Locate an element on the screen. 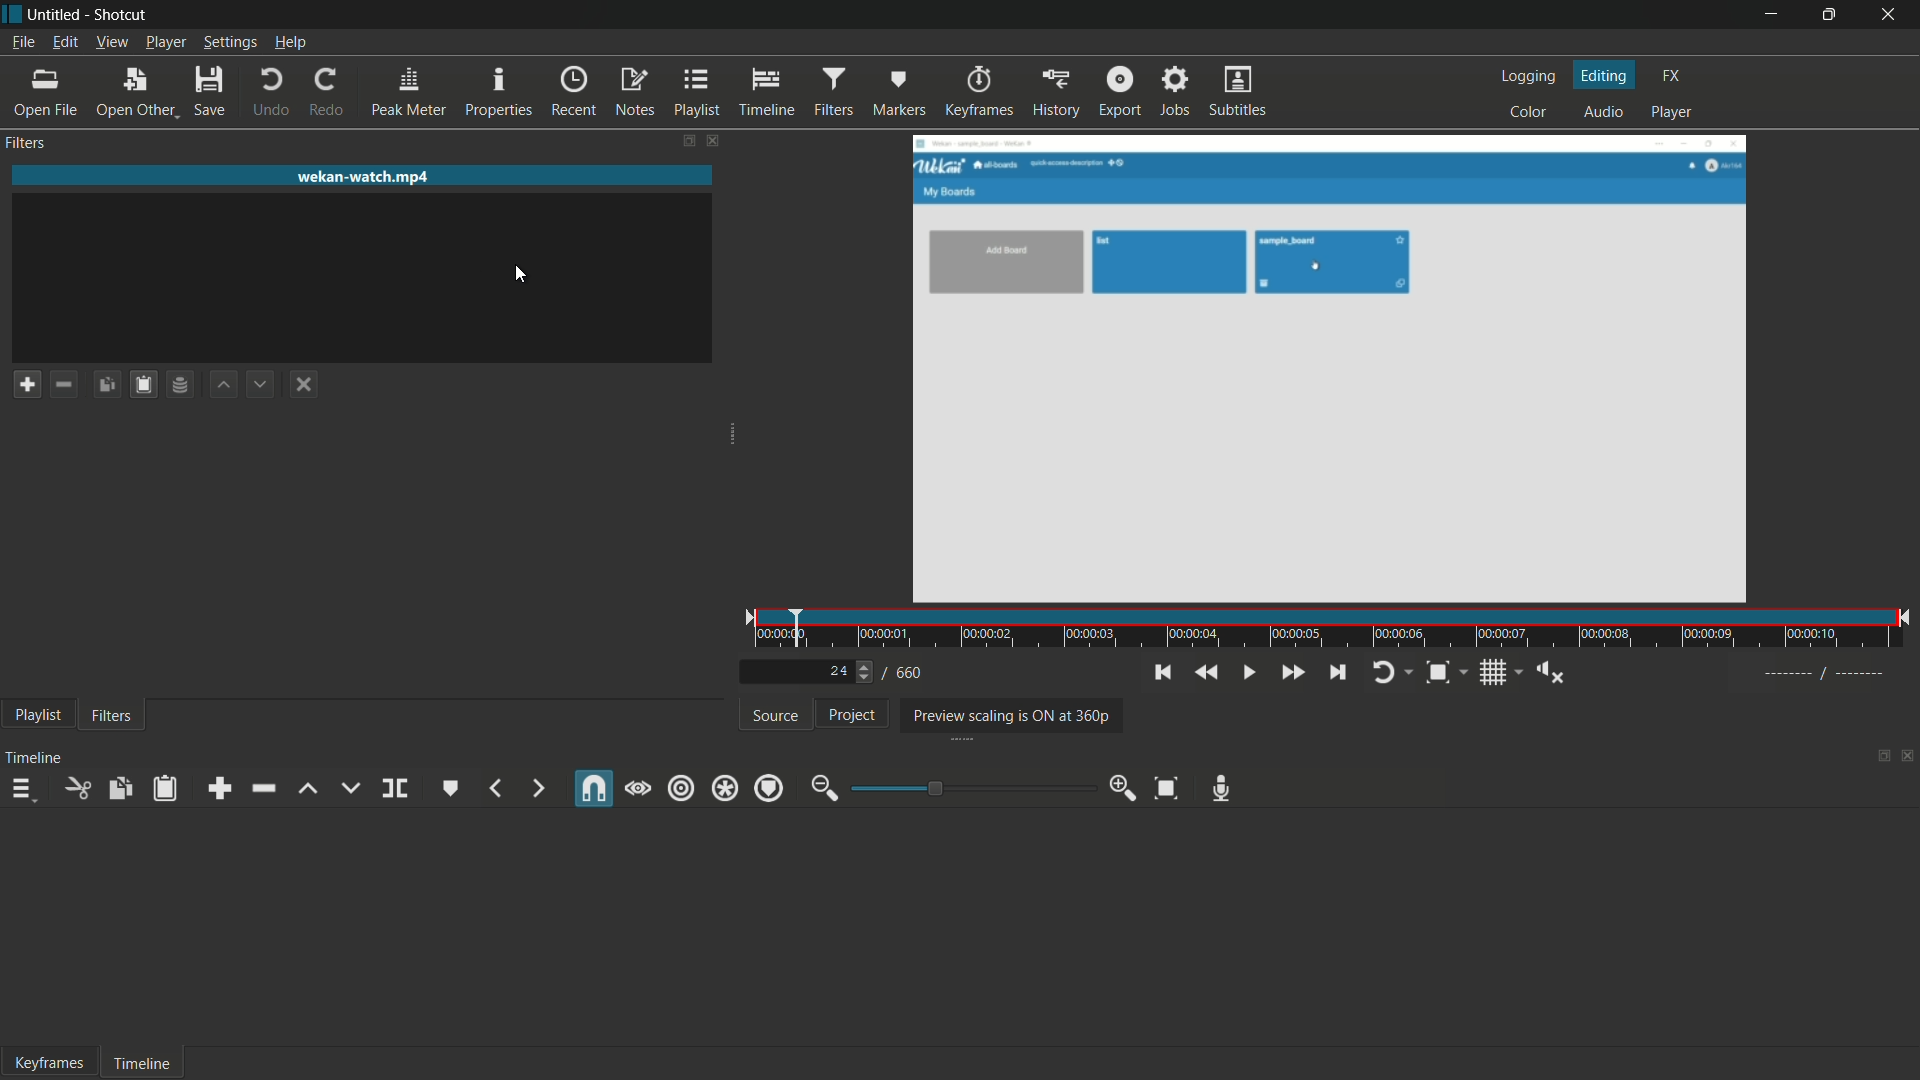 This screenshot has height=1080, width=1920. maximize is located at coordinates (1829, 15).